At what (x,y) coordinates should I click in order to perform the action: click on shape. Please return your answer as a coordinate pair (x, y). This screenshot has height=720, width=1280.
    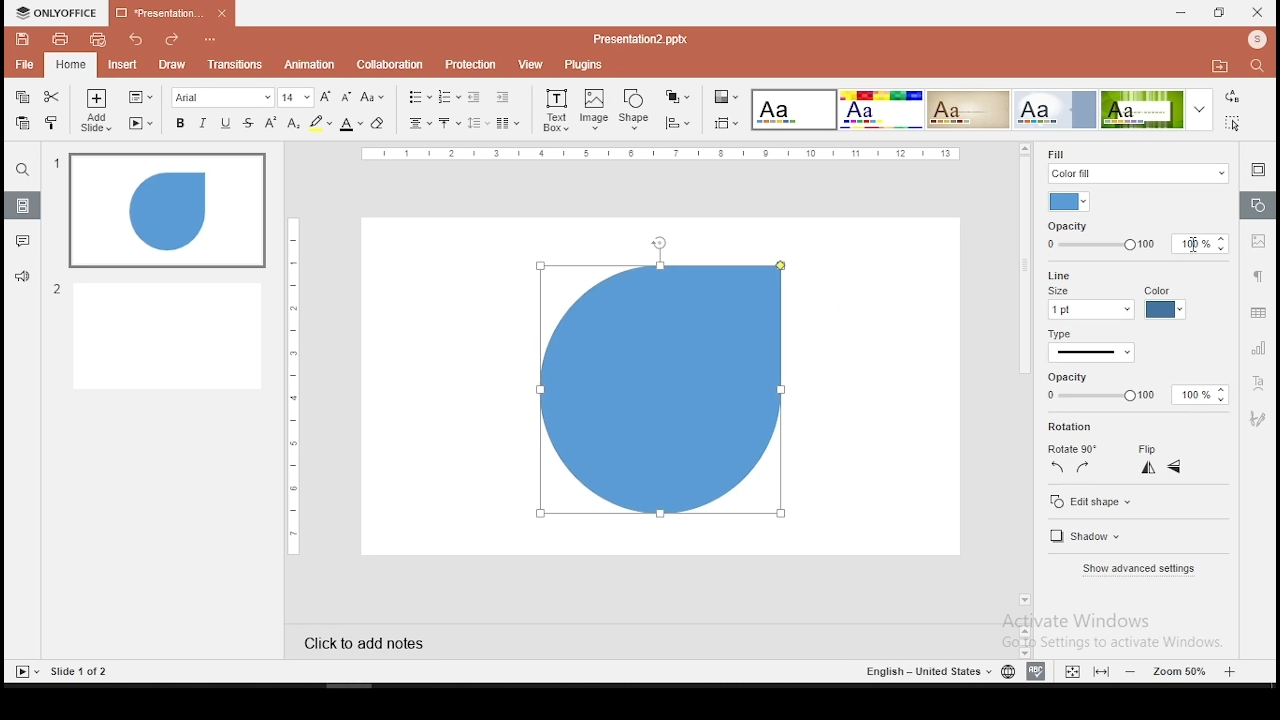
    Looking at the image, I should click on (636, 109).